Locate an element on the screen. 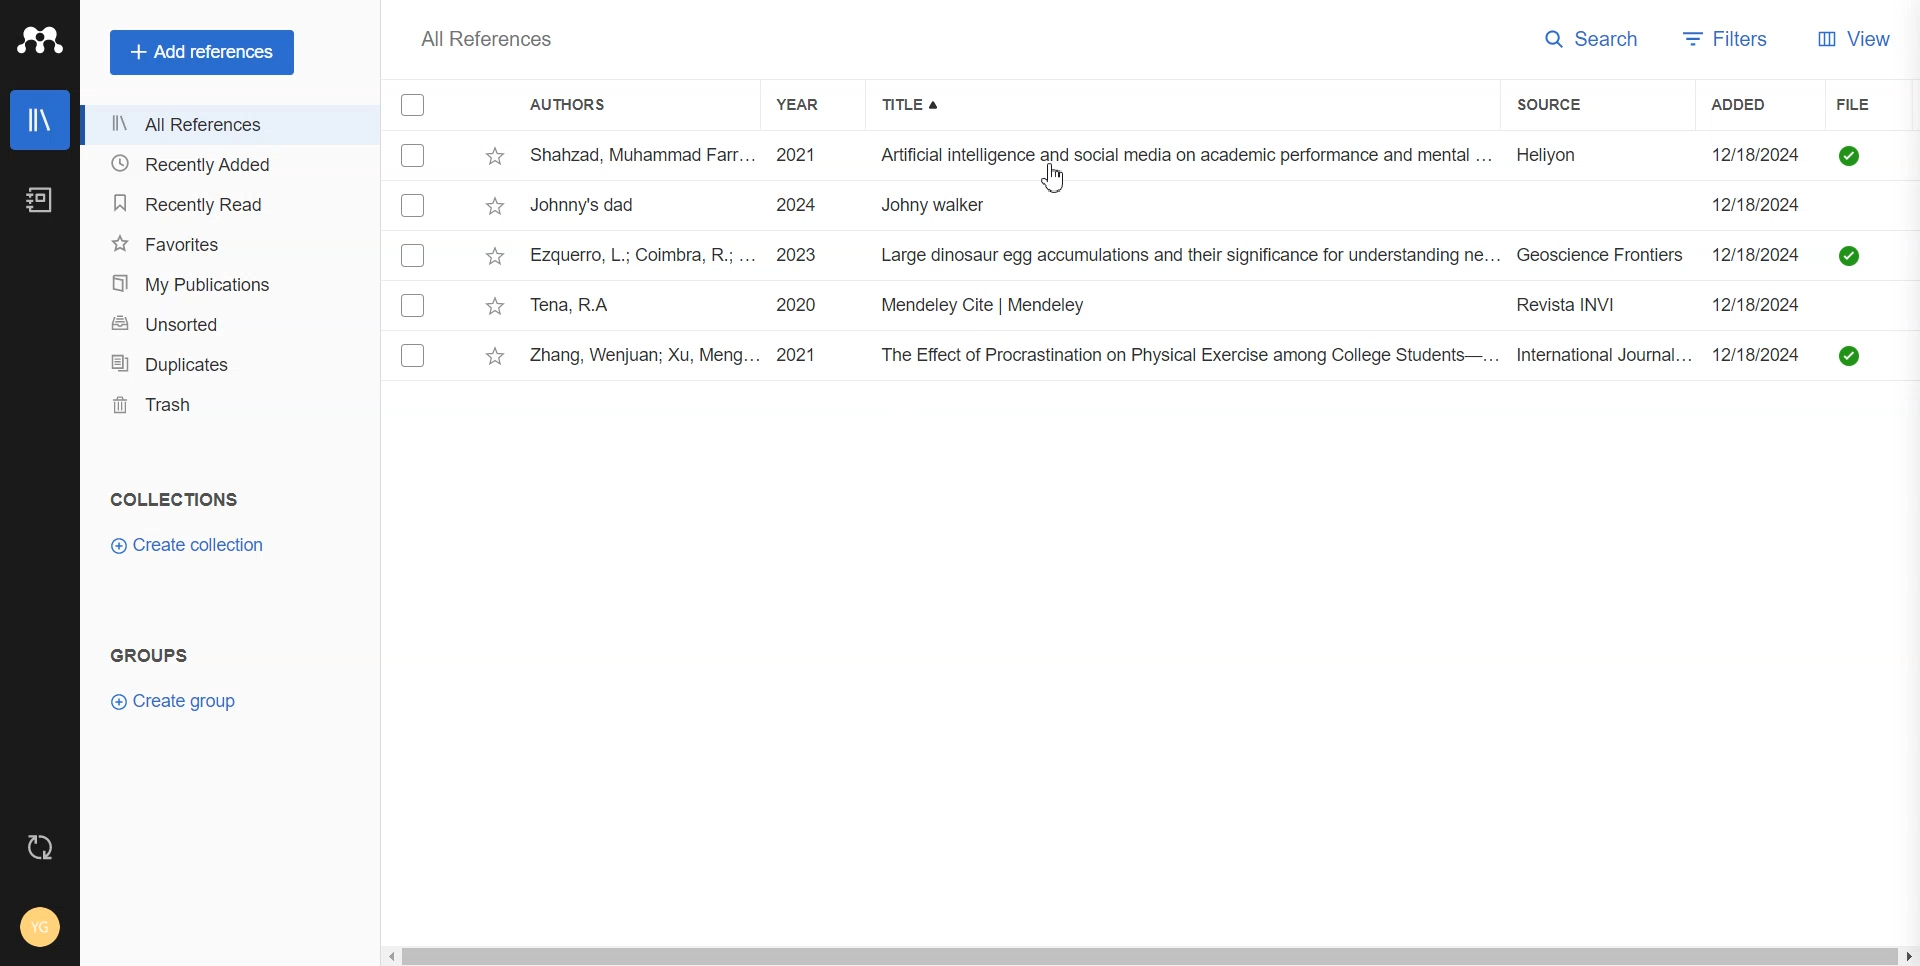  My Publications is located at coordinates (215, 285).